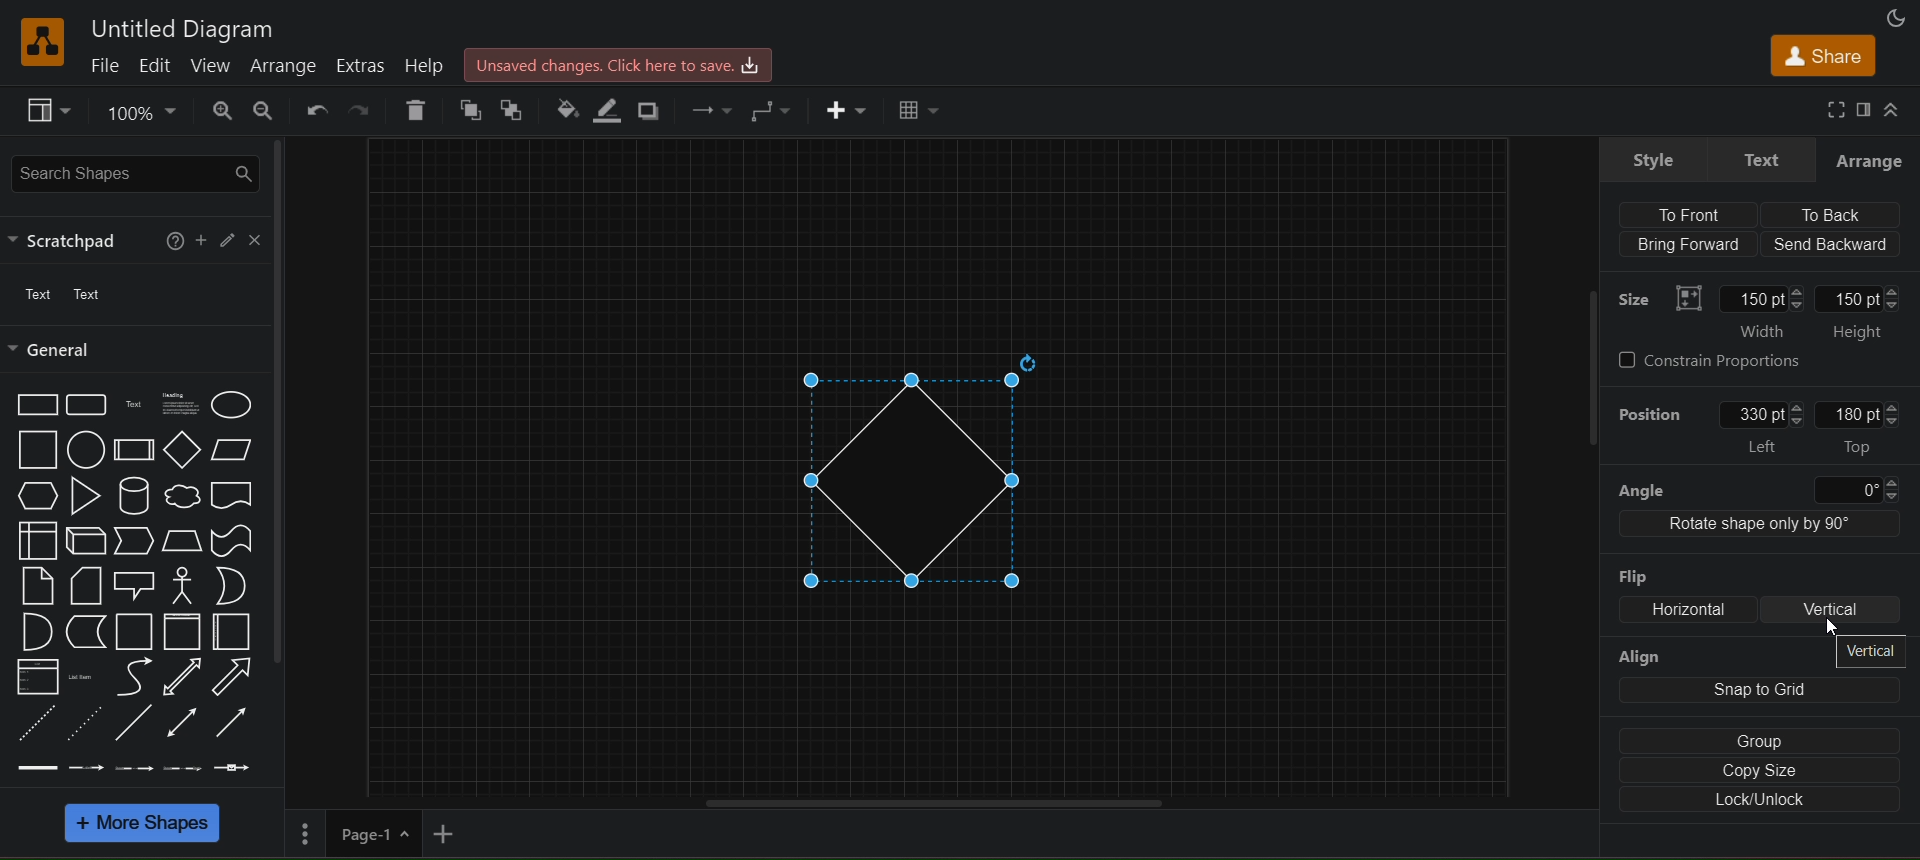 The width and height of the screenshot is (1920, 860). Describe the element at coordinates (1764, 157) in the screenshot. I see `text` at that location.